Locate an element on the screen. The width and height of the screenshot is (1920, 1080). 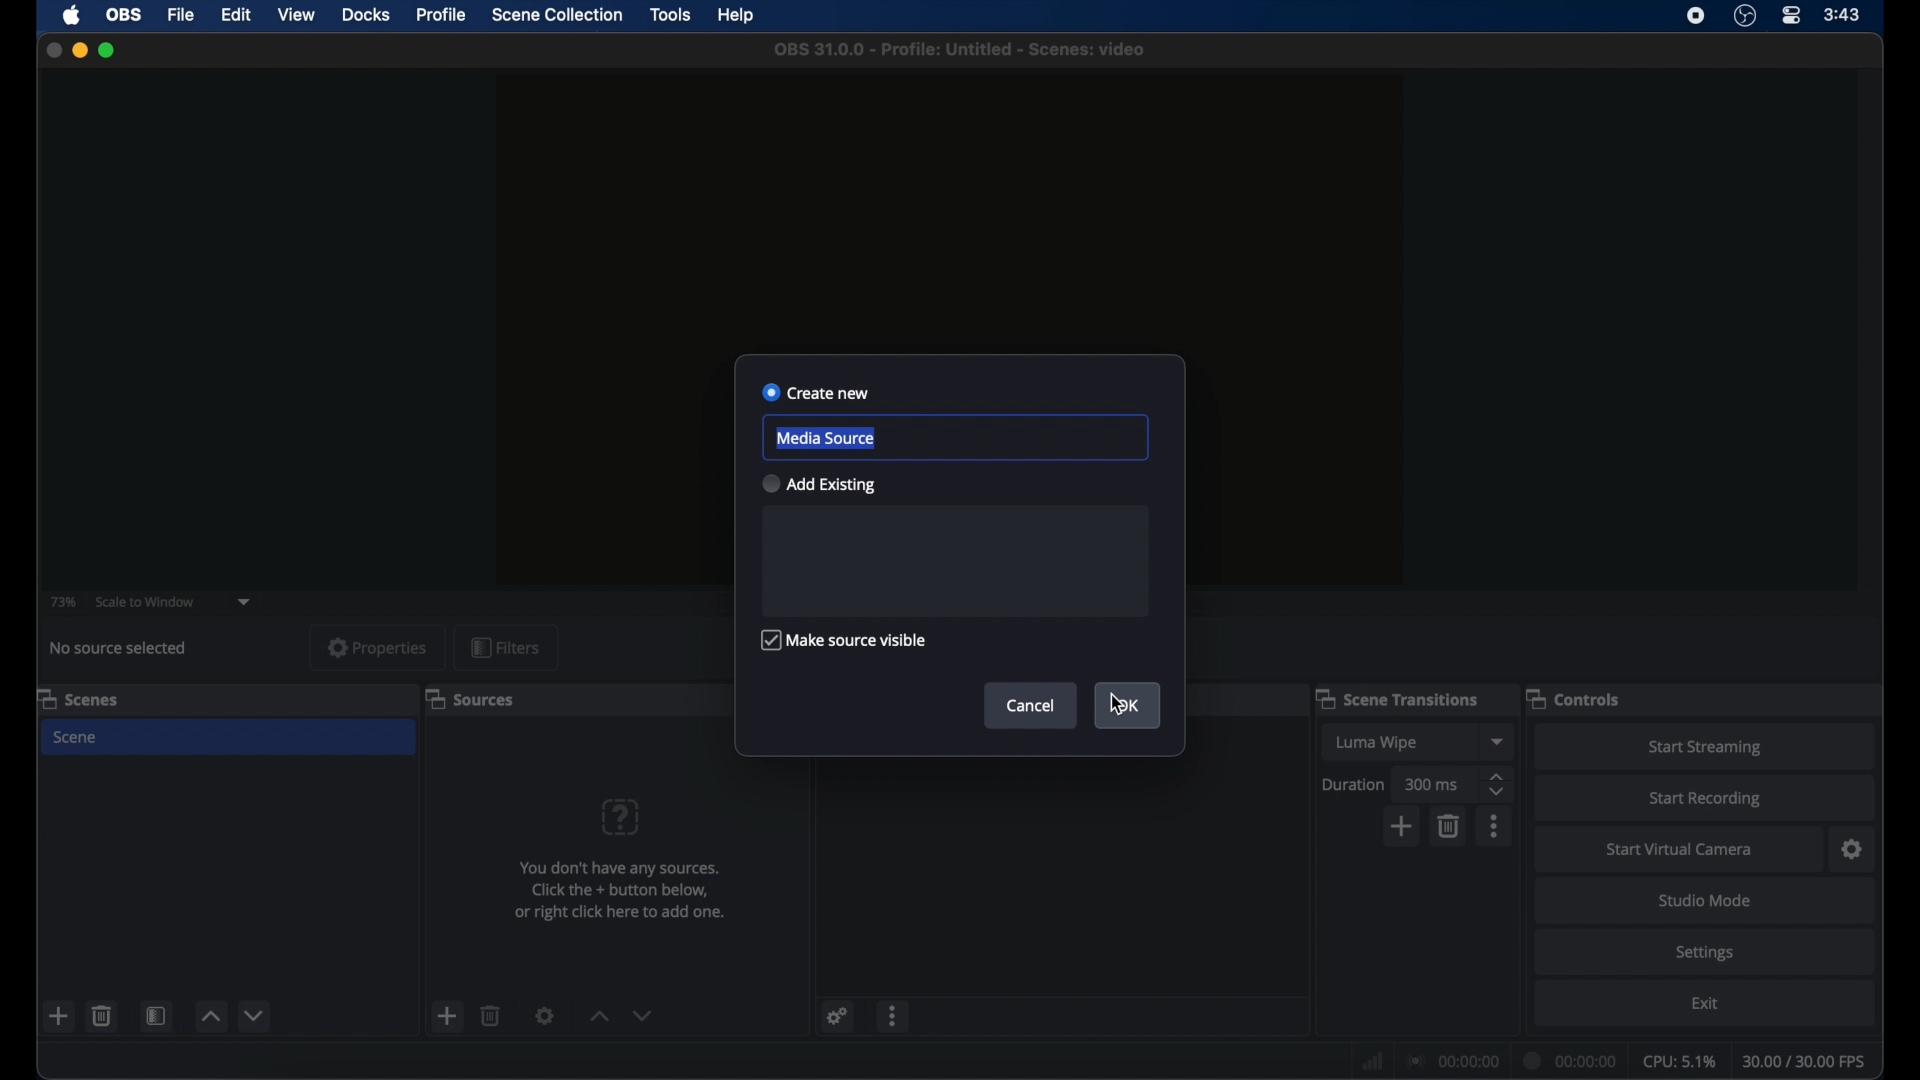
delete is located at coordinates (492, 1015).